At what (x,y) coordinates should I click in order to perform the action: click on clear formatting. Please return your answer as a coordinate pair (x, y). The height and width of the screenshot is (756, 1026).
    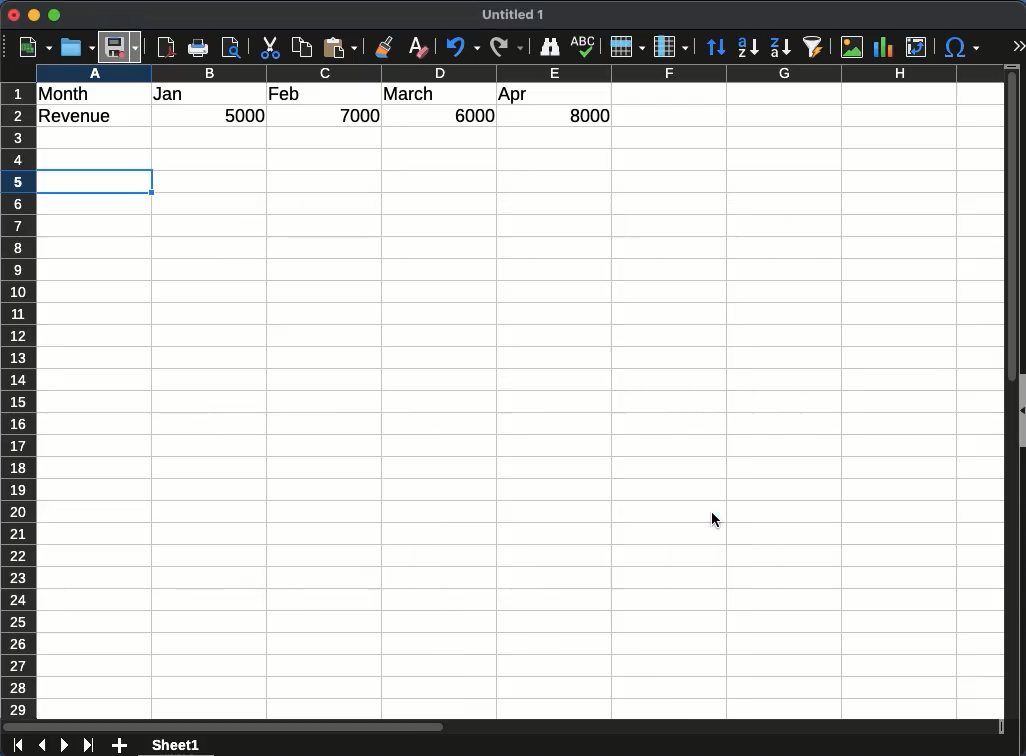
    Looking at the image, I should click on (418, 47).